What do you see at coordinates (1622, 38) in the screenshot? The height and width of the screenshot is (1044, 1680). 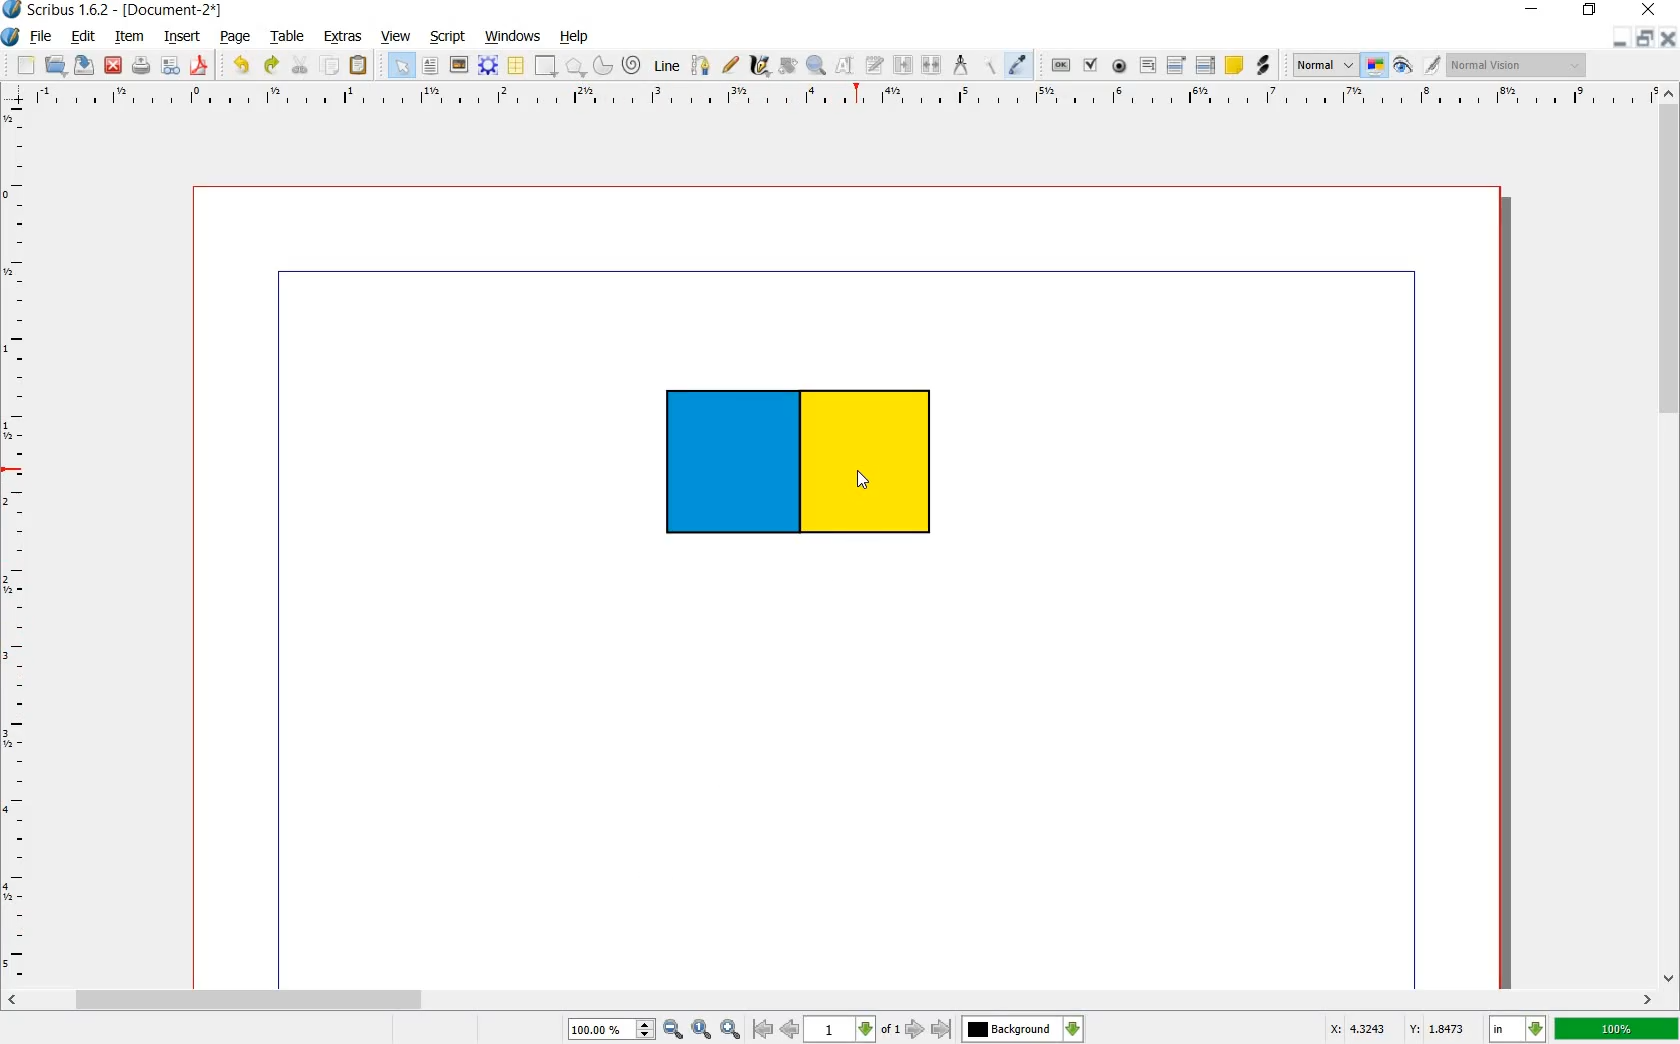 I see `minimize` at bounding box center [1622, 38].